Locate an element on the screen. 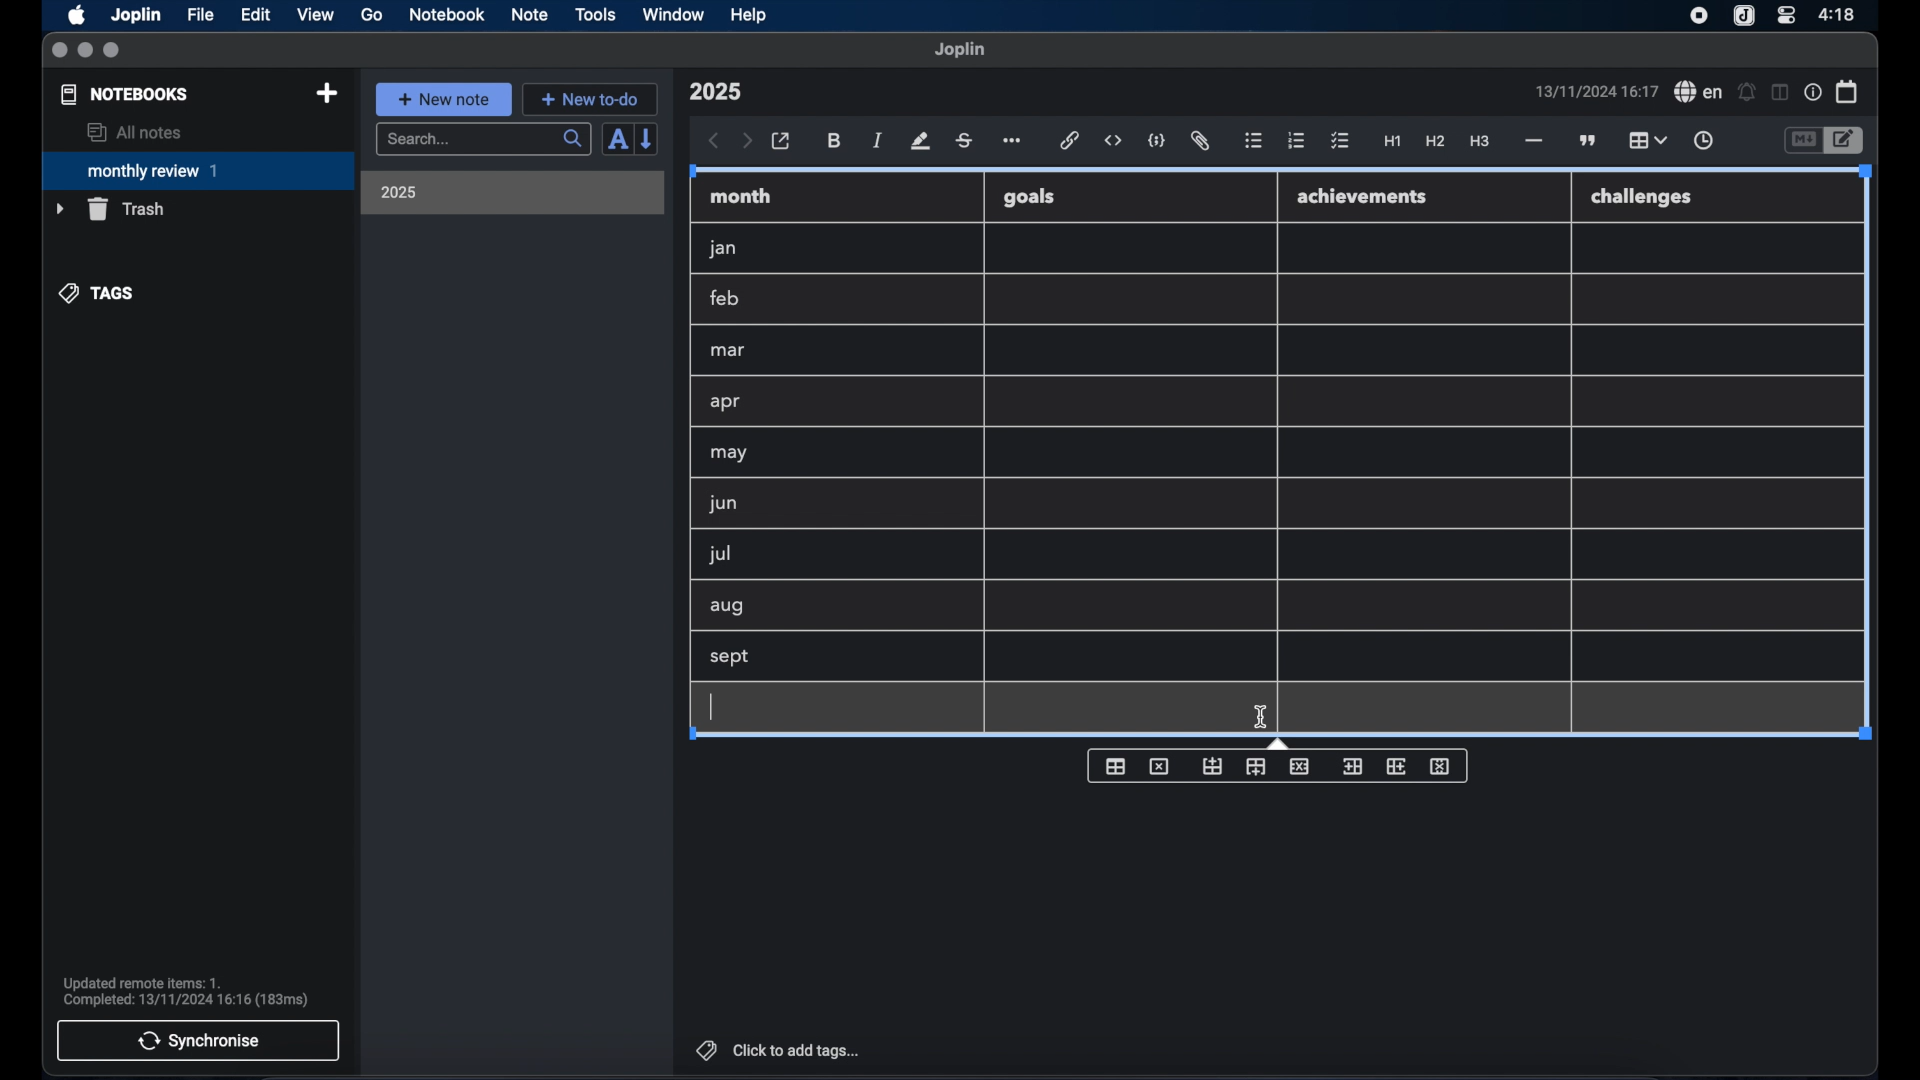 The image size is (1920, 1080). achievements is located at coordinates (1363, 197).